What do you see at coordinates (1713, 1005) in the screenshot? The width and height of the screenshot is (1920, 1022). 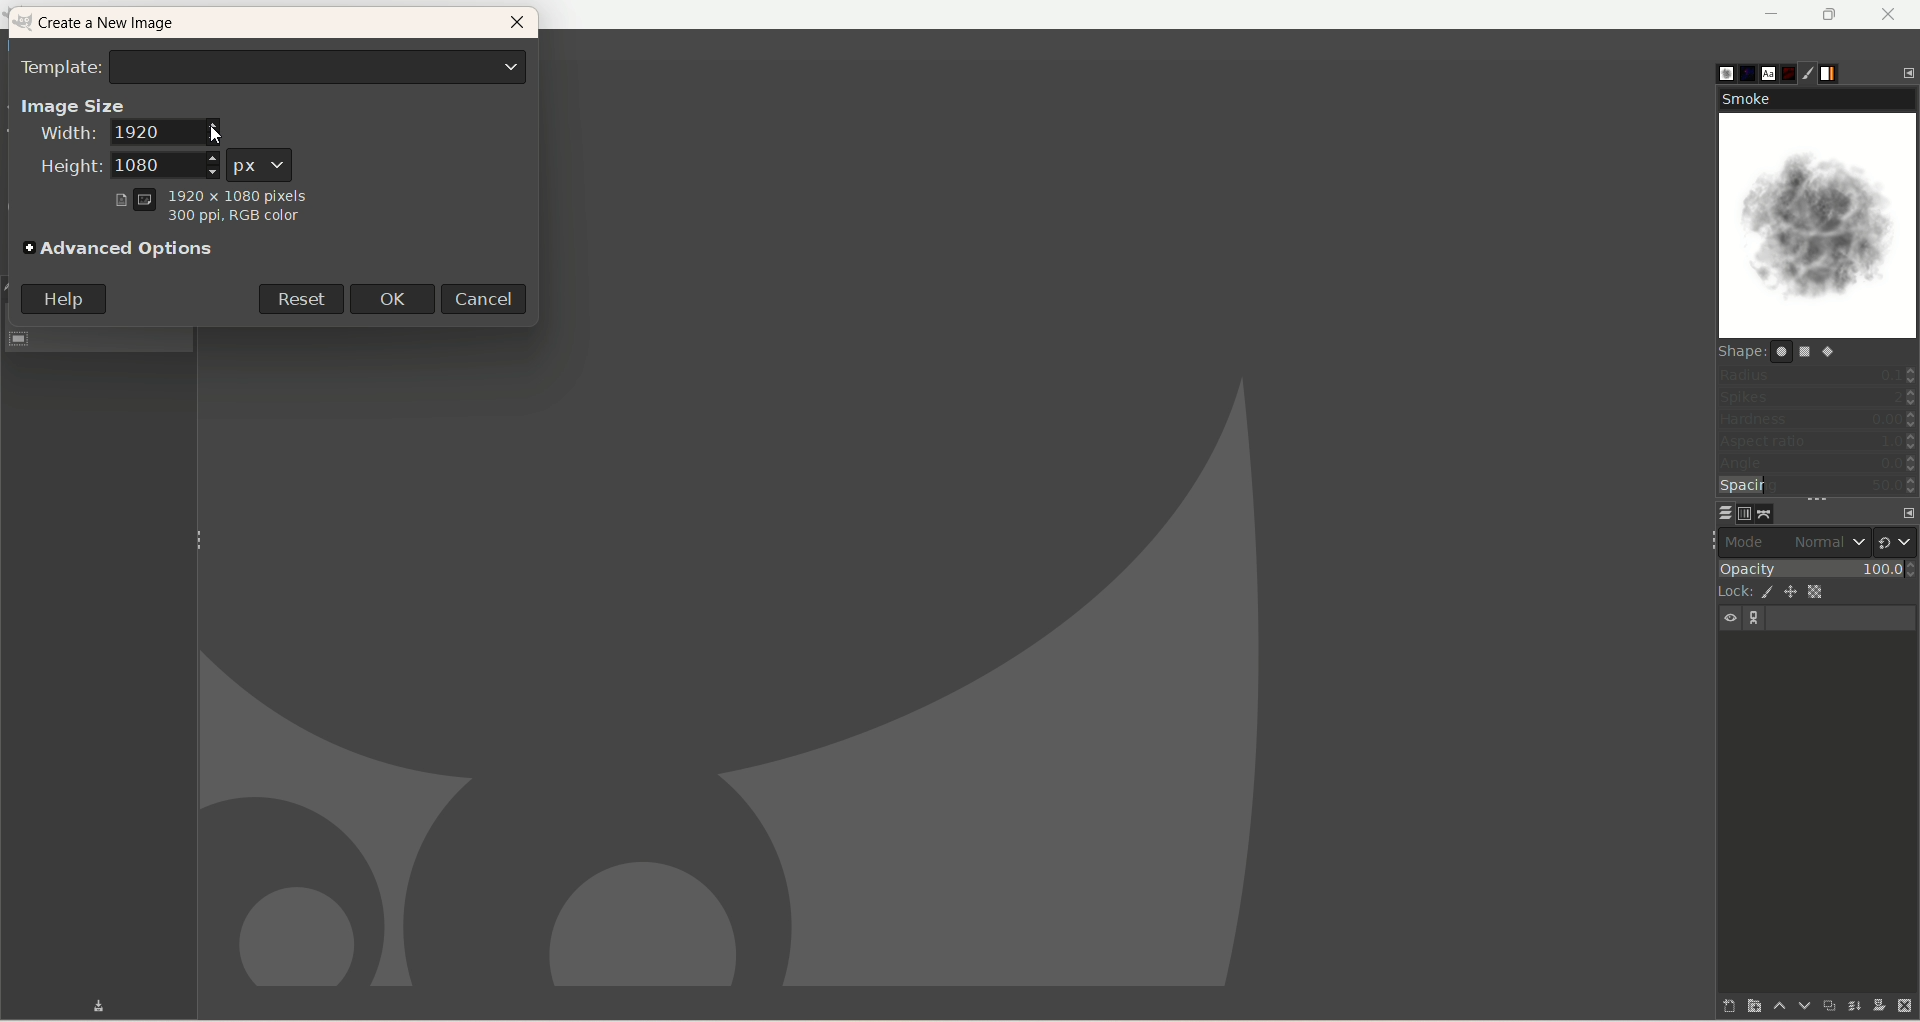 I see `create a new layer with last used values` at bounding box center [1713, 1005].